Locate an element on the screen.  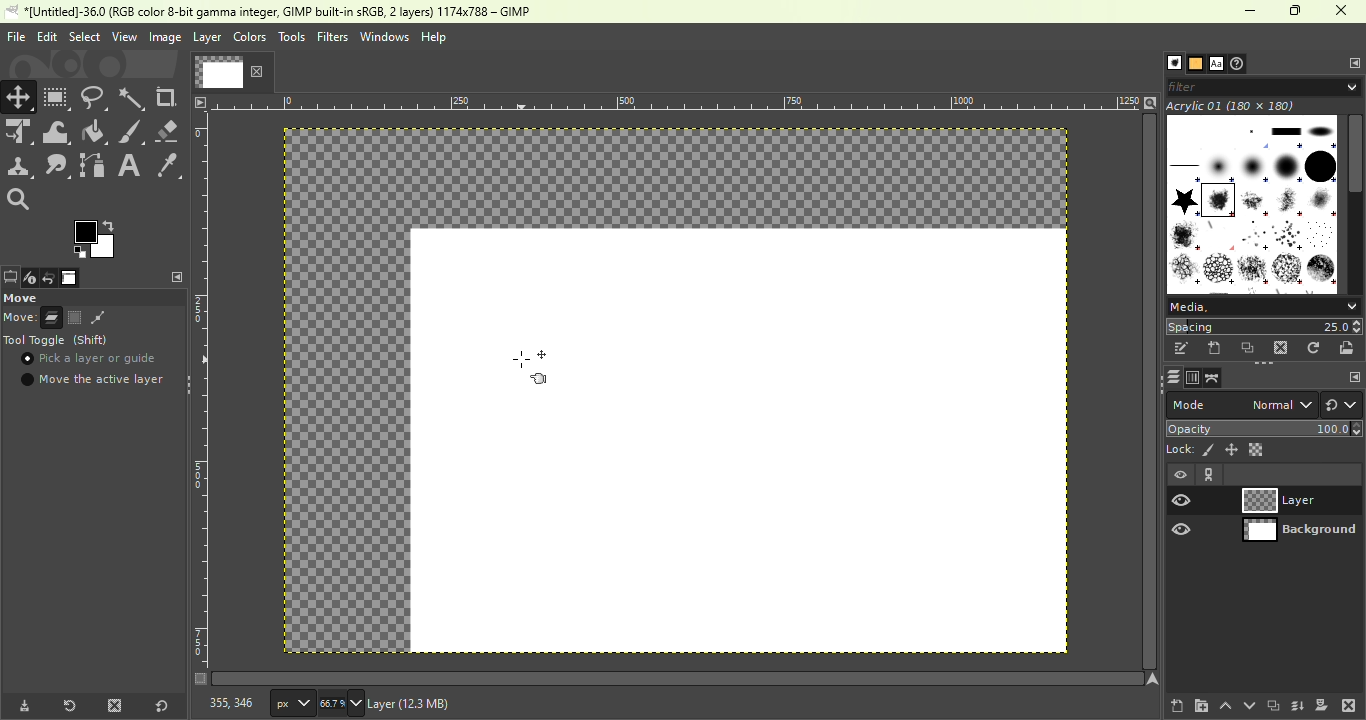
Paintbrush tool is located at coordinates (132, 132).